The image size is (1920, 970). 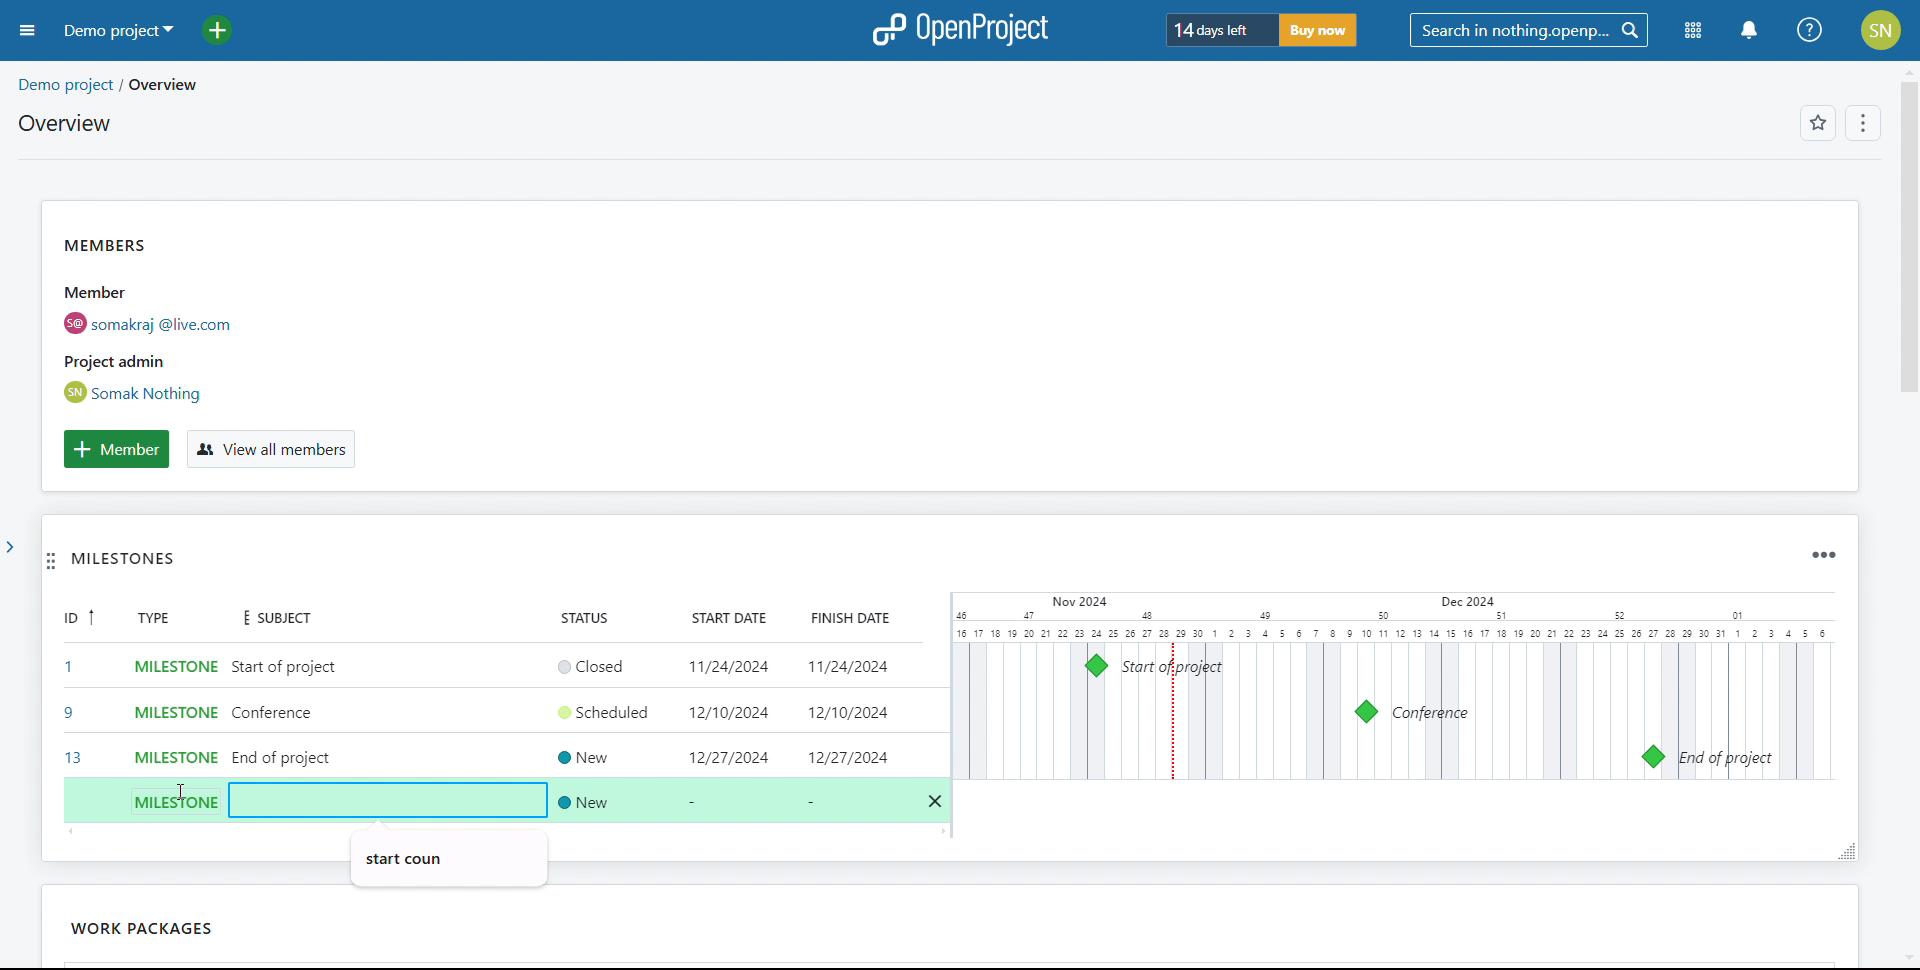 What do you see at coordinates (107, 85) in the screenshot?
I see `demo project/overview` at bounding box center [107, 85].